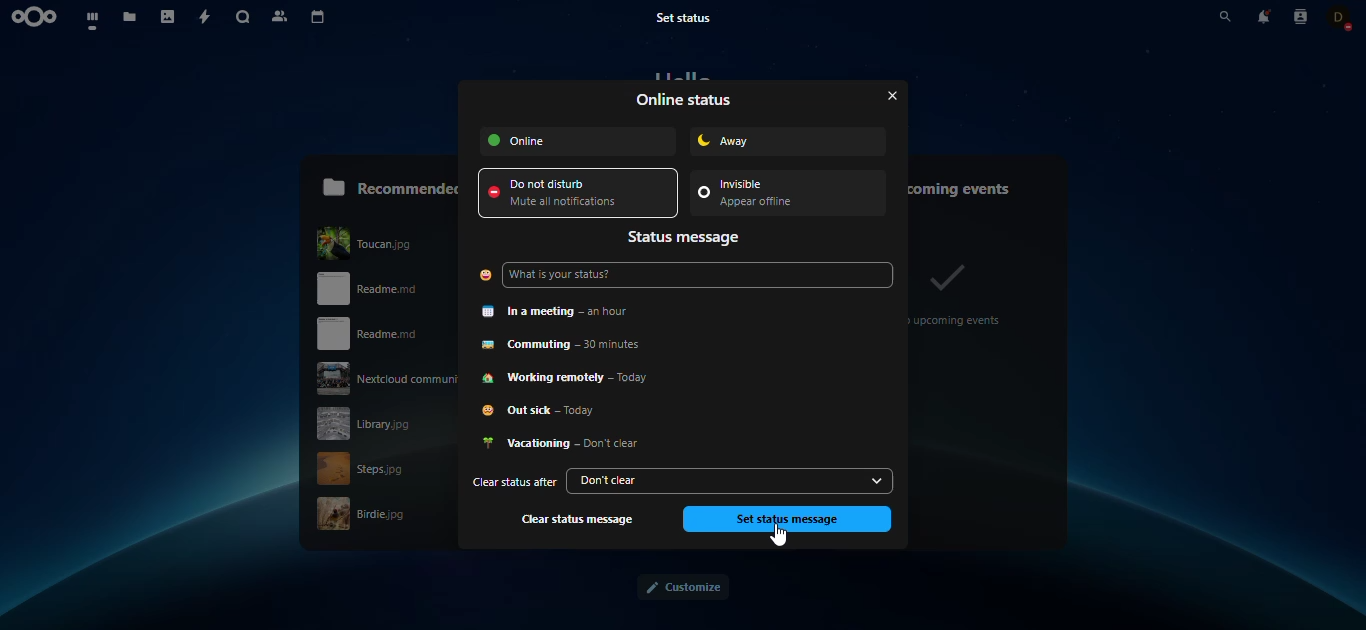 The width and height of the screenshot is (1366, 630). What do you see at coordinates (786, 518) in the screenshot?
I see `set status message` at bounding box center [786, 518].